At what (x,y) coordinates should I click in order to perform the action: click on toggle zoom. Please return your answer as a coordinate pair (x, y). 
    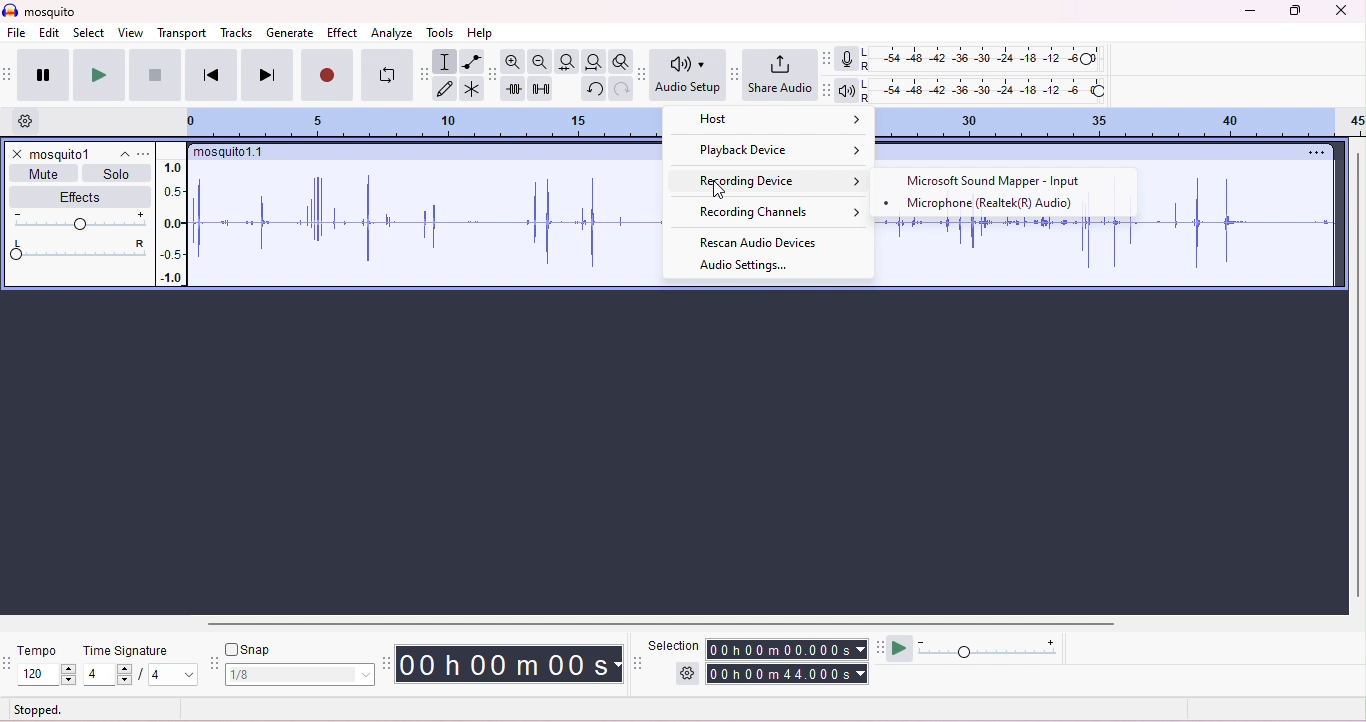
    Looking at the image, I should click on (621, 60).